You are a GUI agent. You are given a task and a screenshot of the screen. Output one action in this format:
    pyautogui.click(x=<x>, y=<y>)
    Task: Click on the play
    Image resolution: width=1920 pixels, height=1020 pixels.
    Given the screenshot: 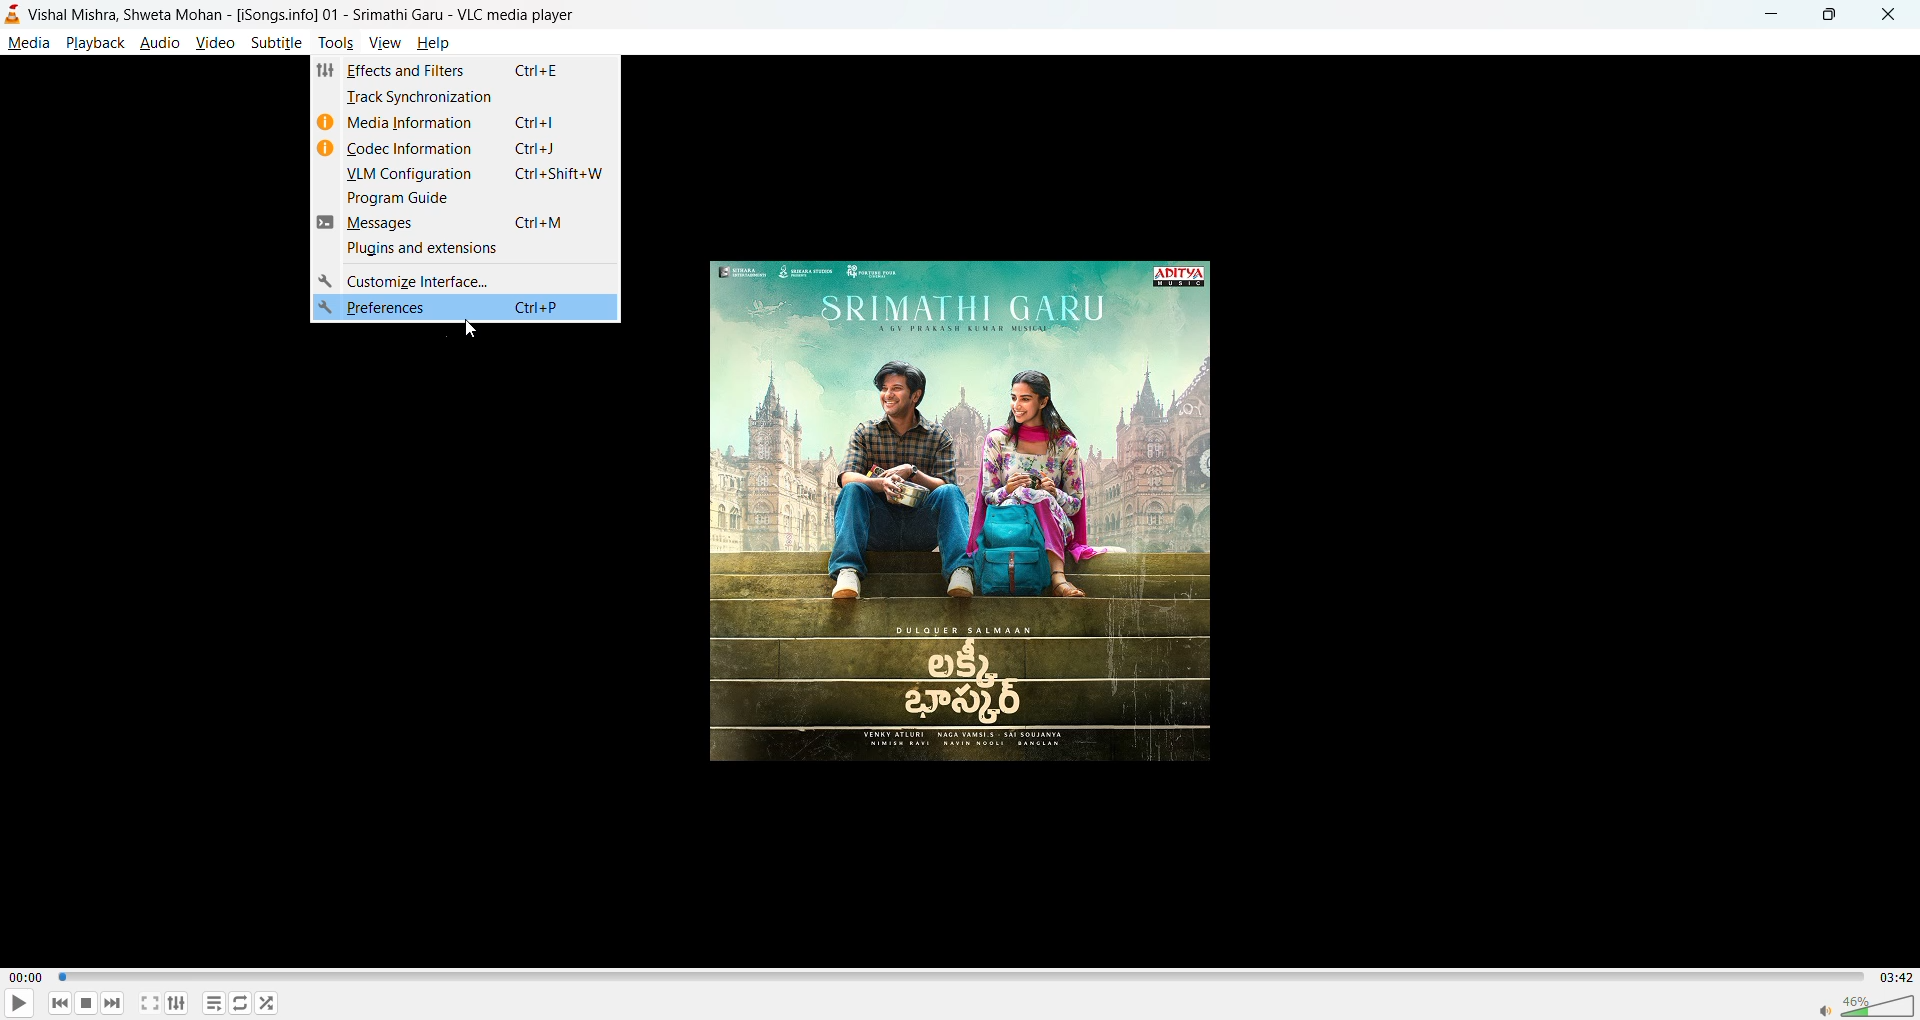 What is the action you would take?
    pyautogui.click(x=12, y=1005)
    